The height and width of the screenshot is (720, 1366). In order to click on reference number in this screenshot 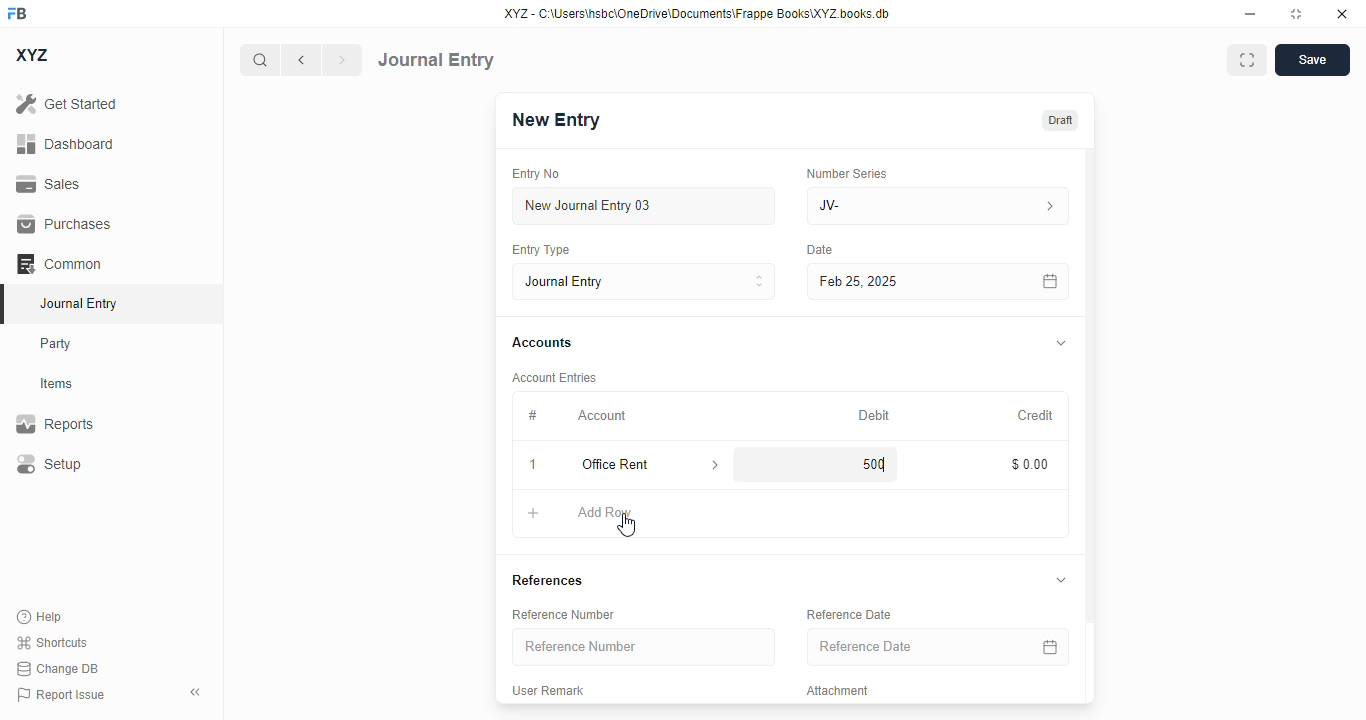, I will do `click(563, 615)`.